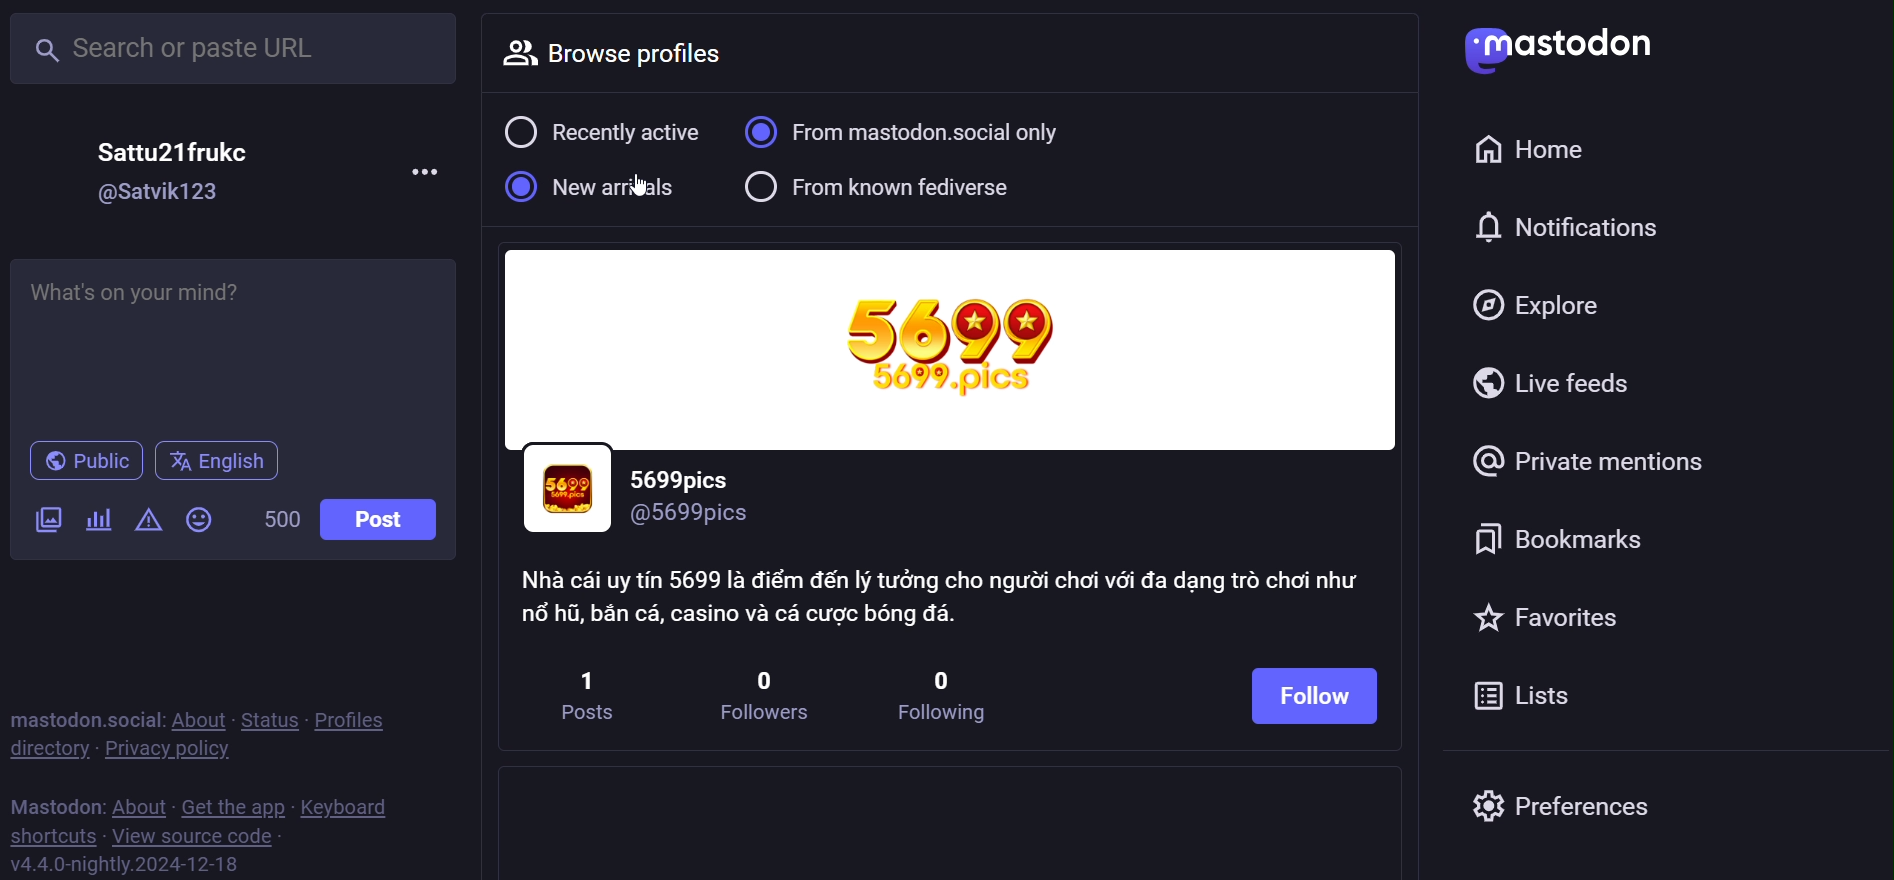  I want to click on profile picture, so click(565, 490).